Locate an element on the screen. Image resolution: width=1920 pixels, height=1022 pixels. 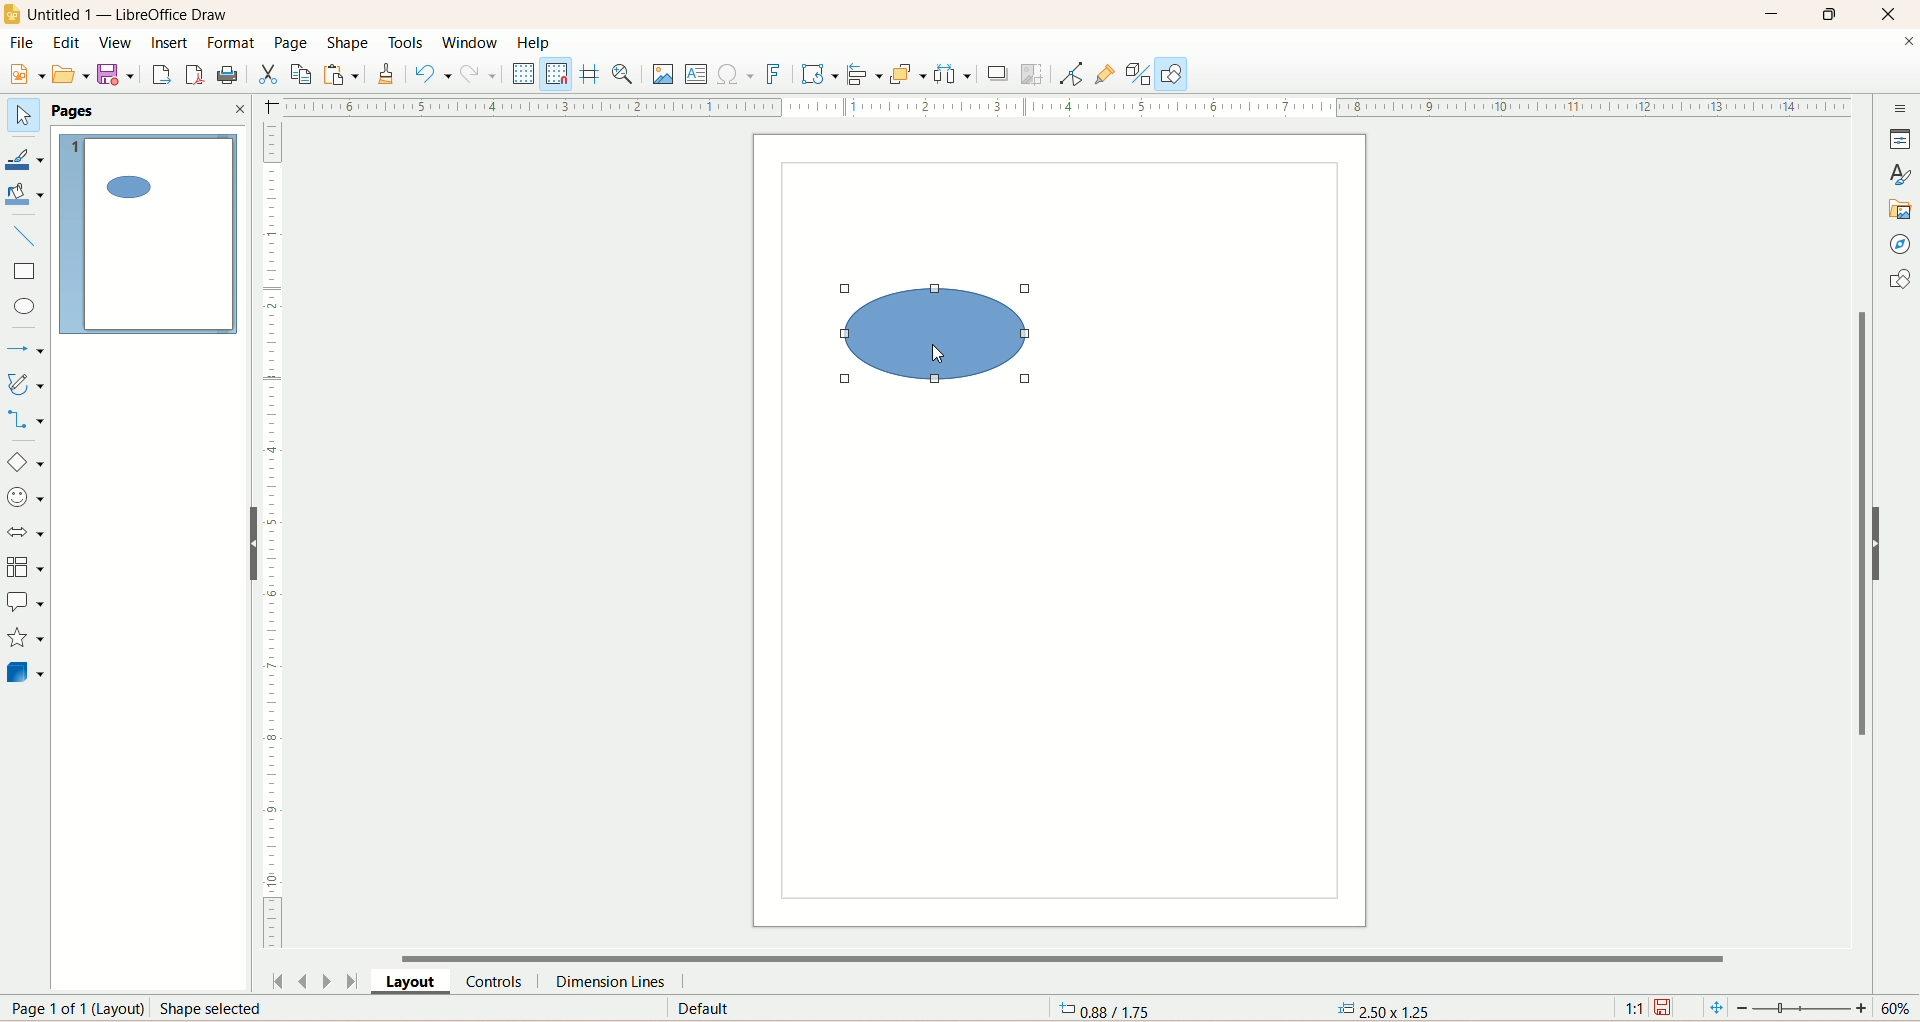
open is located at coordinates (69, 72).